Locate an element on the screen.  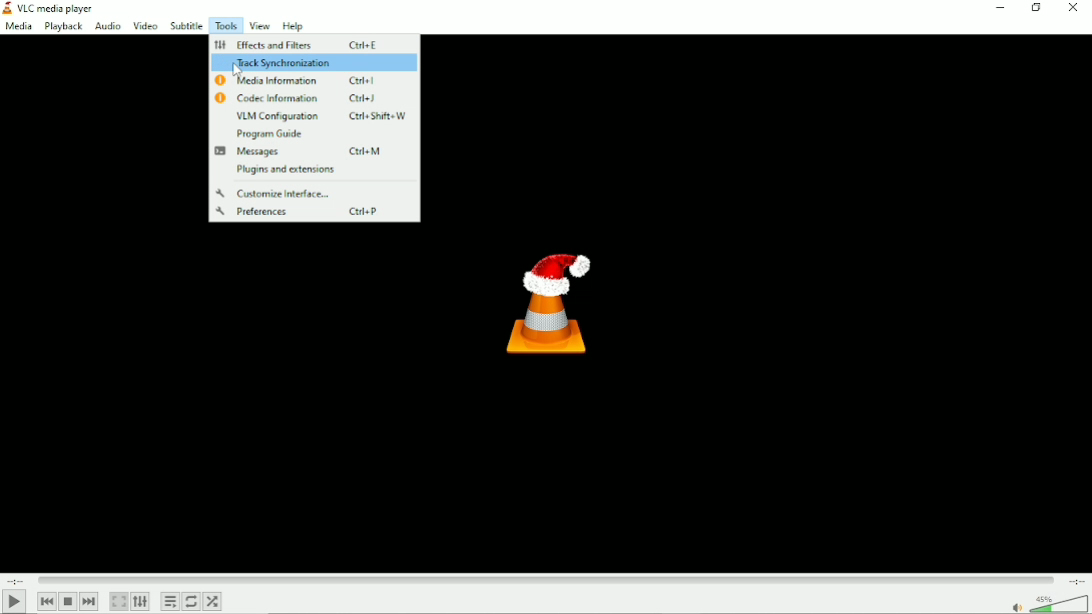
play is located at coordinates (14, 601).